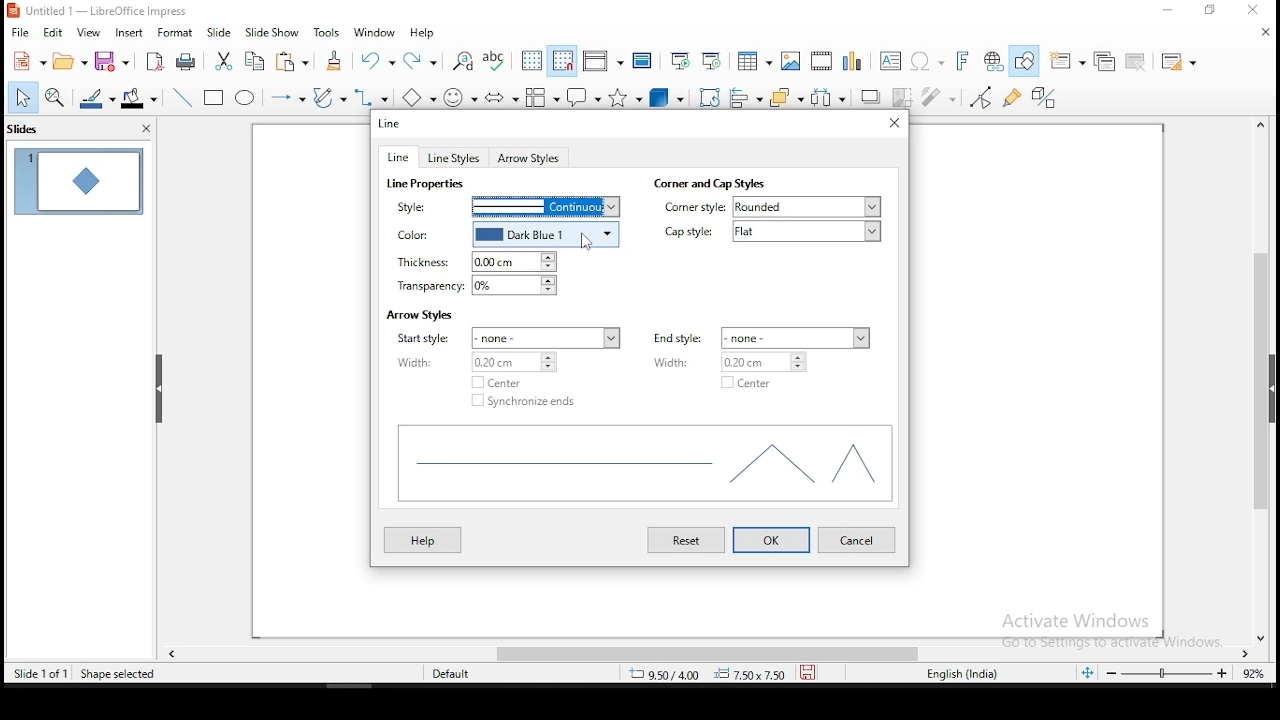  Describe the element at coordinates (941, 98) in the screenshot. I see `filter` at that location.